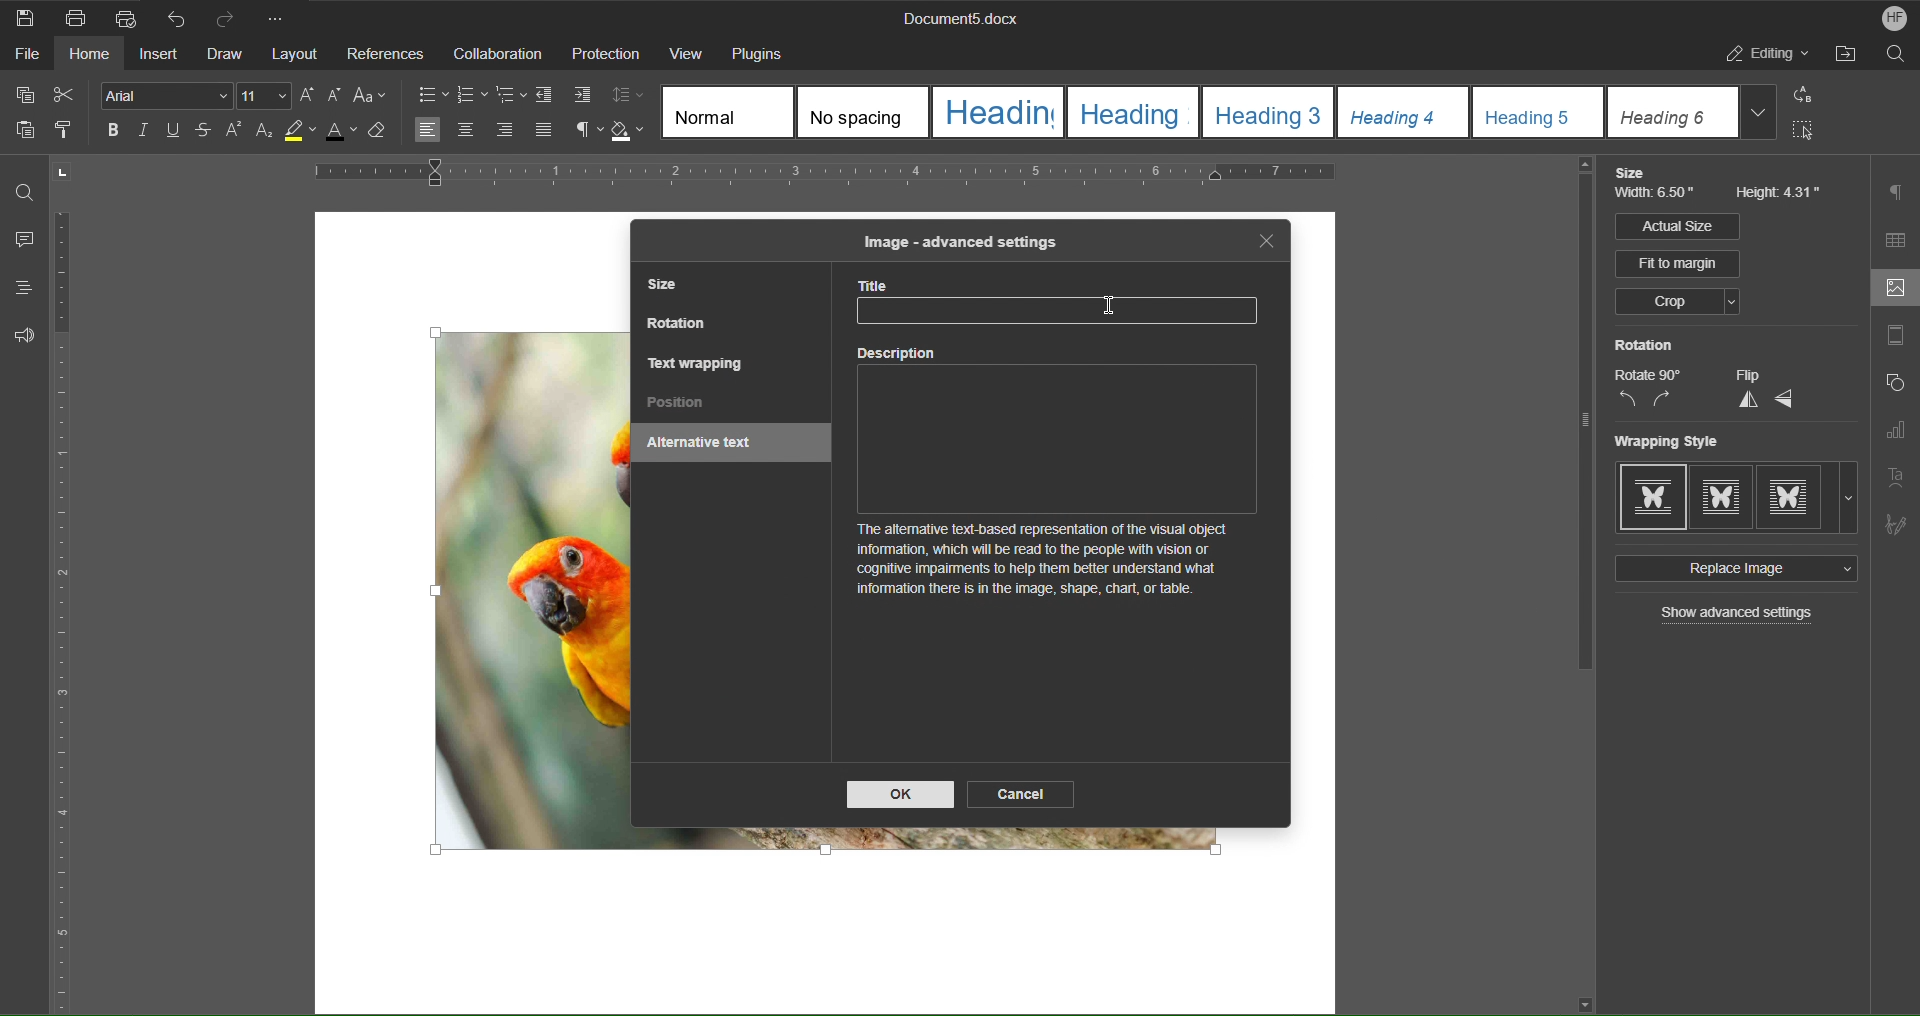  What do you see at coordinates (305, 135) in the screenshot?
I see `Highlight` at bounding box center [305, 135].